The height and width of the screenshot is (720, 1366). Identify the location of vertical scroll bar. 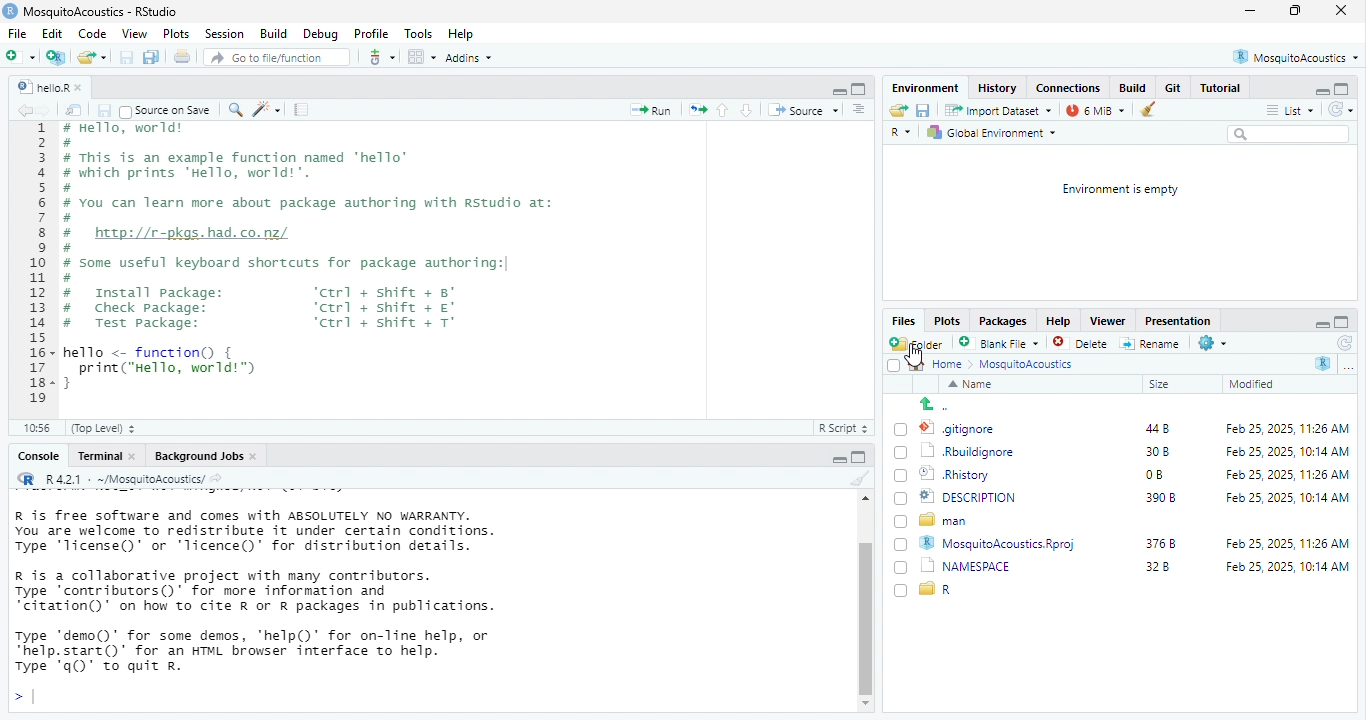
(864, 611).